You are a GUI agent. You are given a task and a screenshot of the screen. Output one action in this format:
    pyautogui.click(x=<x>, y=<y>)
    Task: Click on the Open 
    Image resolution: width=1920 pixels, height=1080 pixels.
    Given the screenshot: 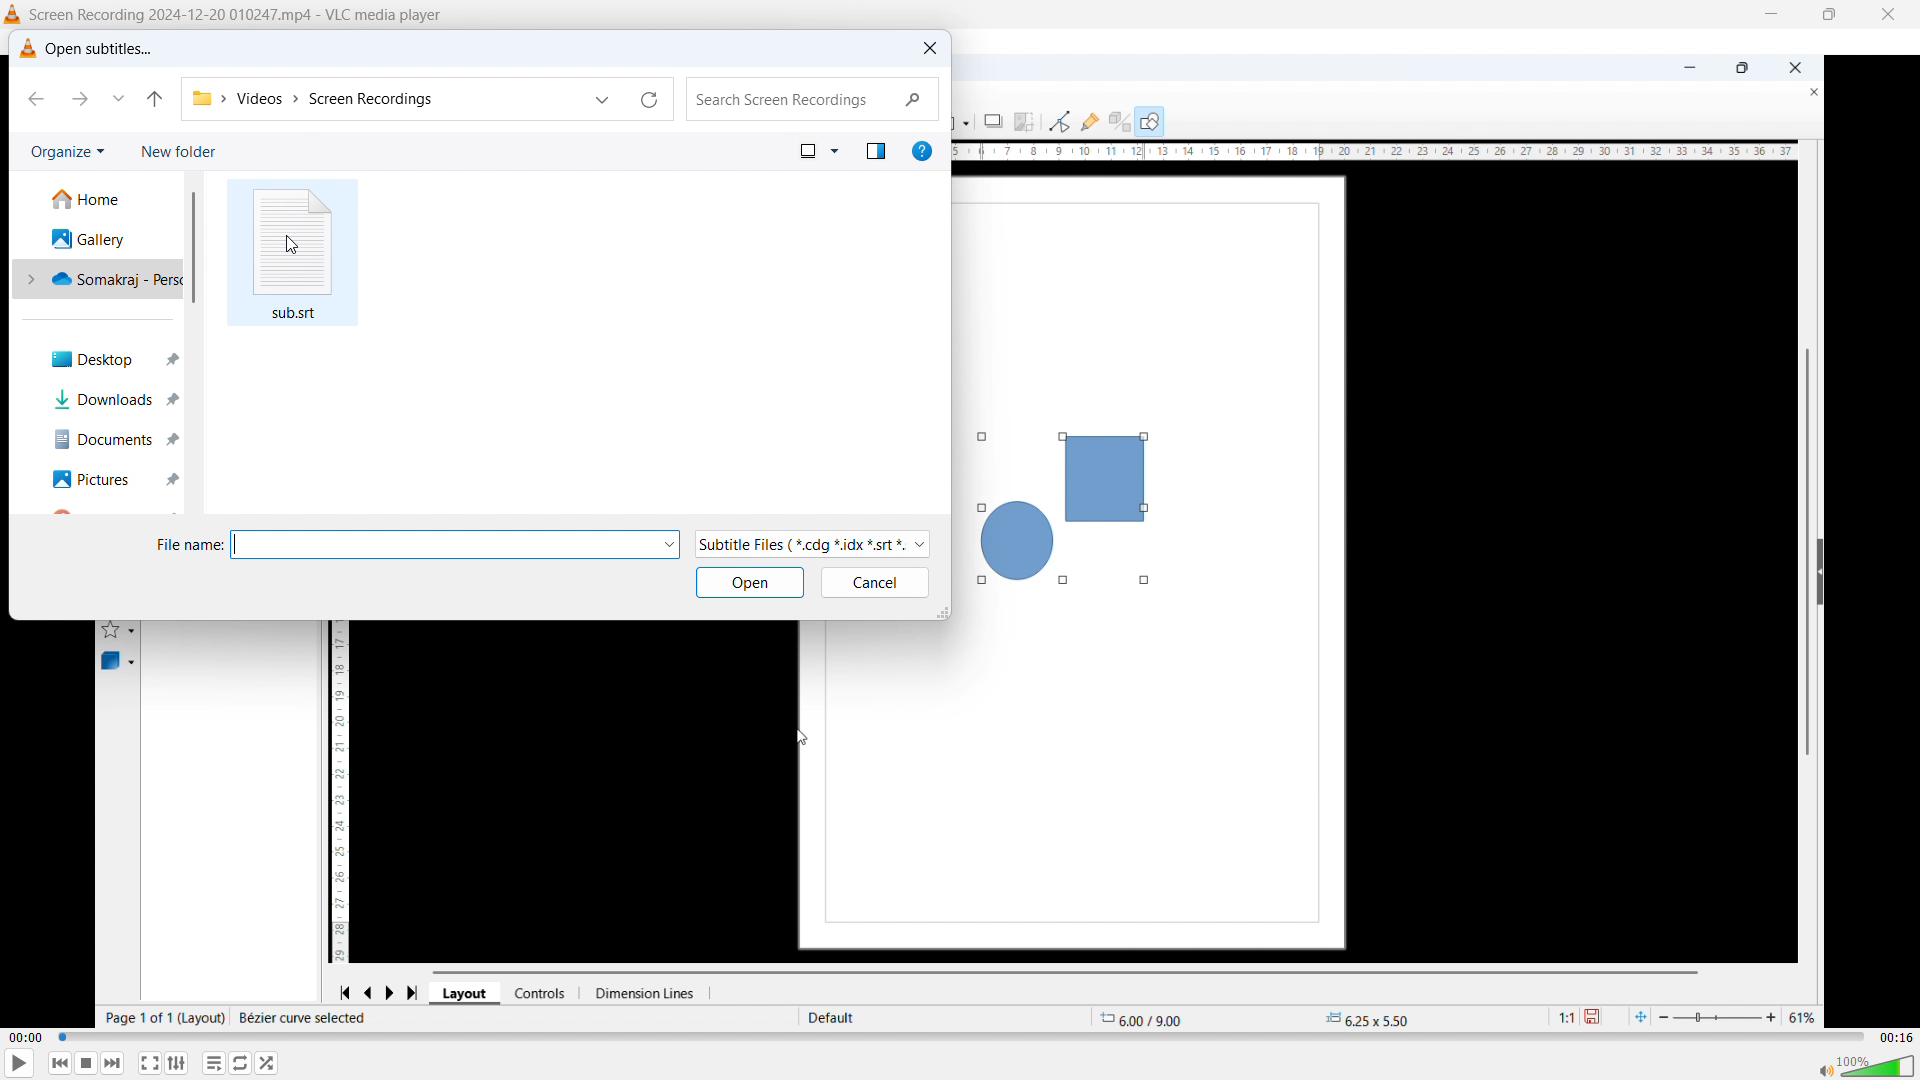 What is the action you would take?
    pyautogui.click(x=749, y=582)
    